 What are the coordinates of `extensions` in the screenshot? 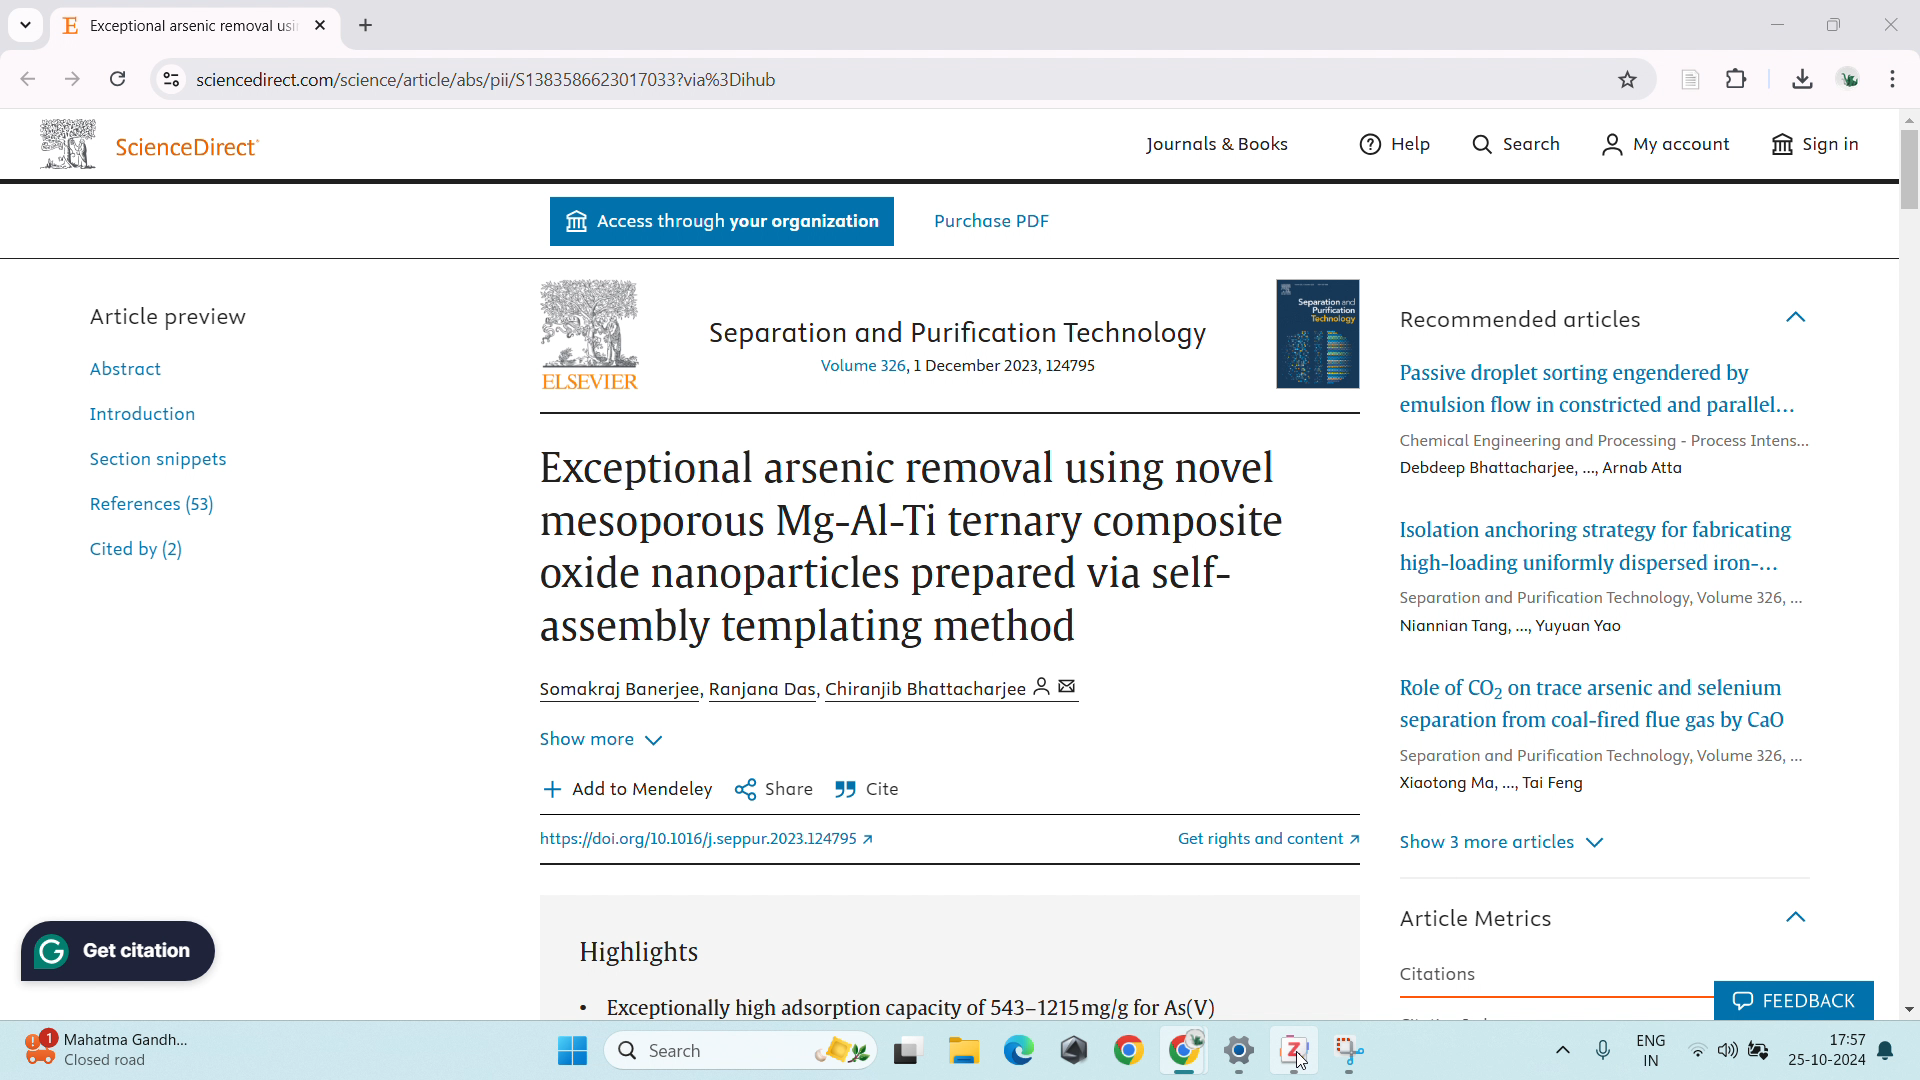 It's located at (1737, 76).